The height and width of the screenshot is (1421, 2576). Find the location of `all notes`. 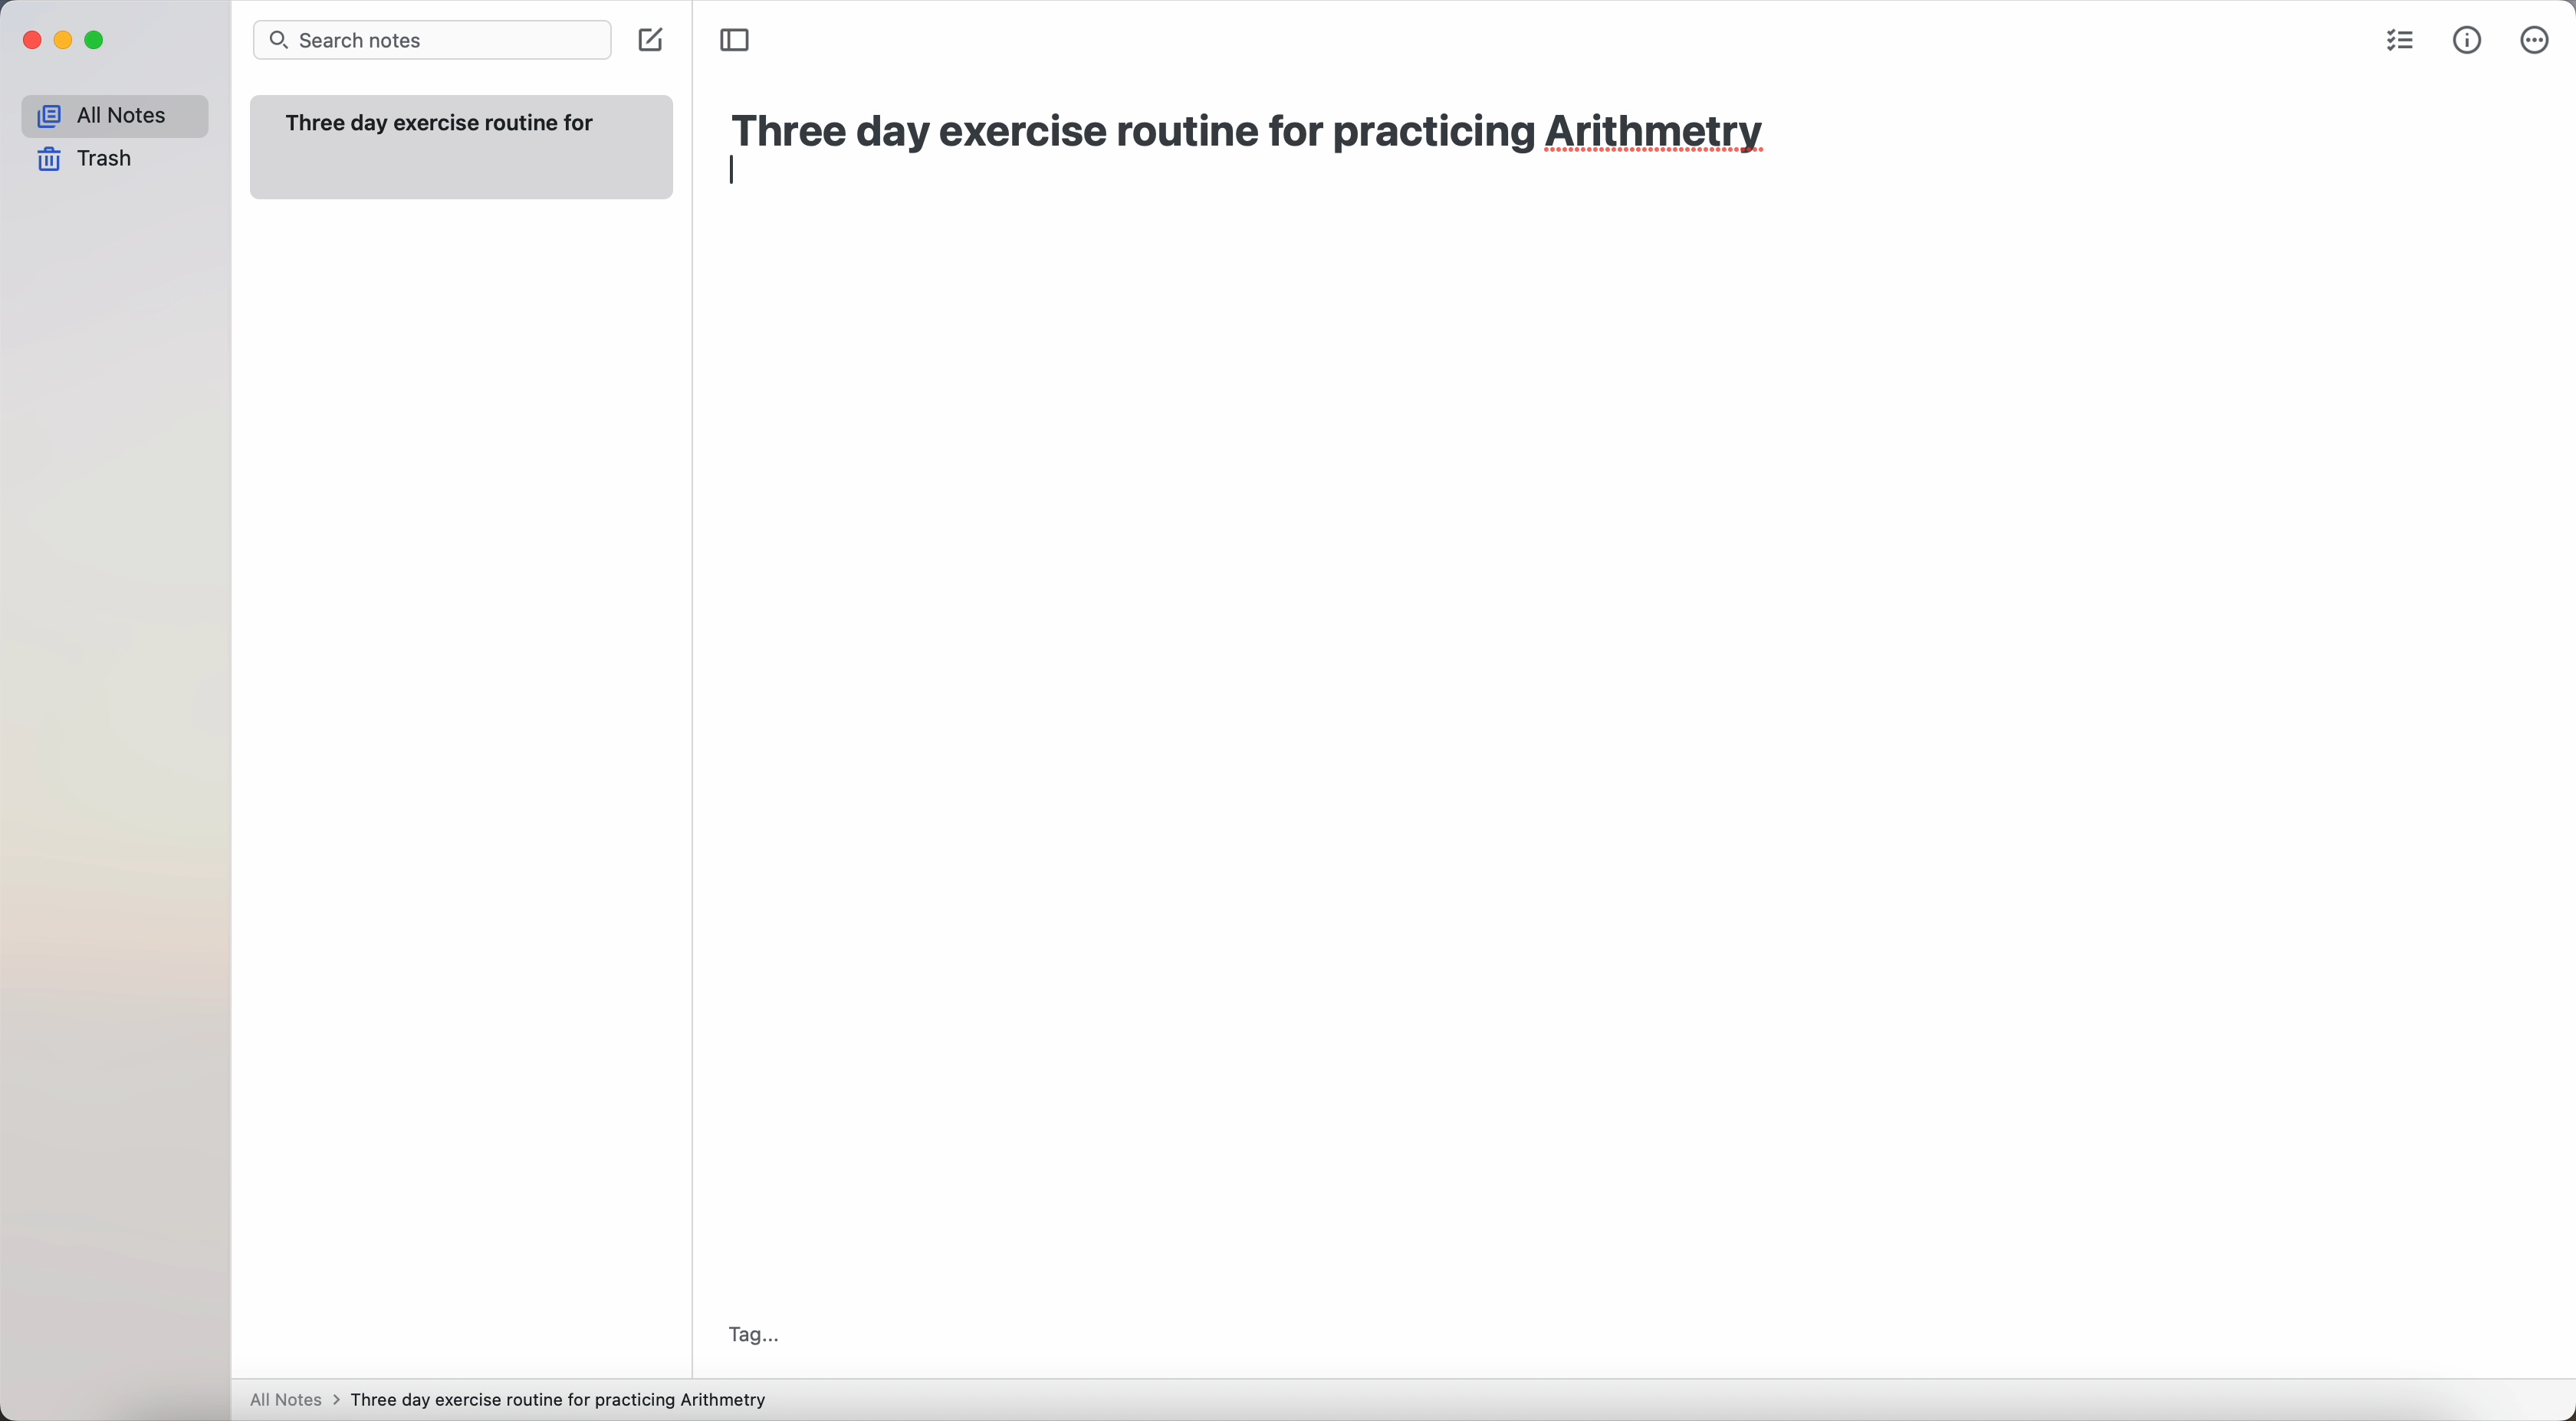

all notes is located at coordinates (295, 1398).